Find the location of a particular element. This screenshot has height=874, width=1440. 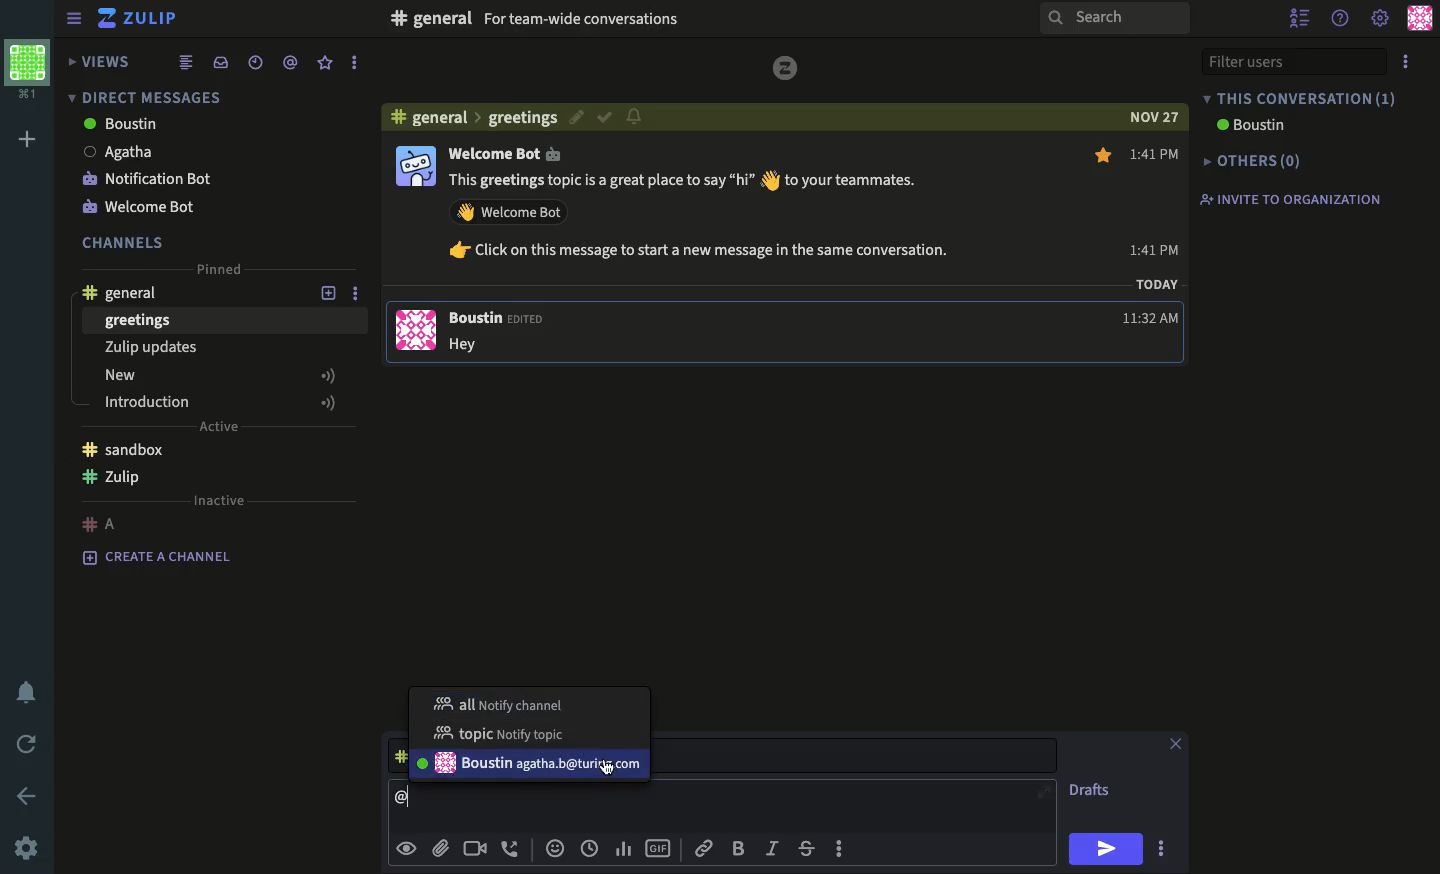

logo is located at coordinates (786, 68).